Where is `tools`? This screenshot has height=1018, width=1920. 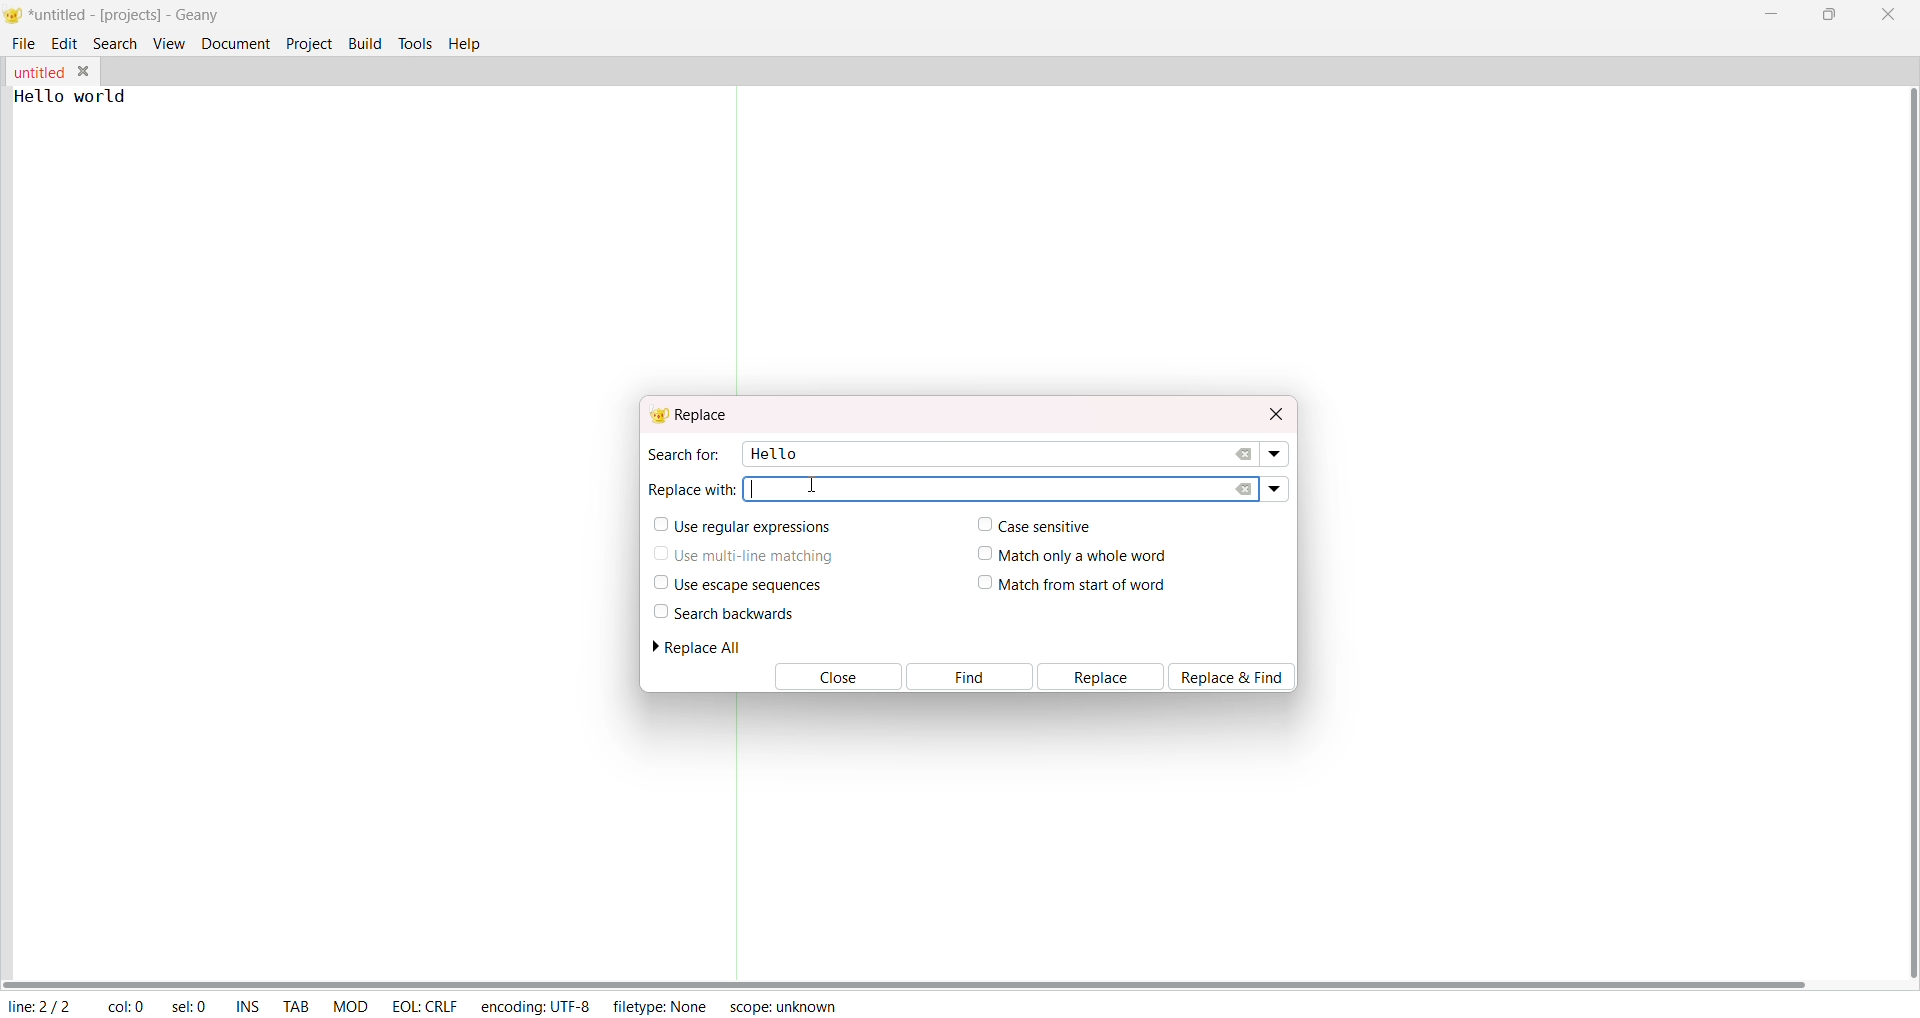 tools is located at coordinates (416, 42).